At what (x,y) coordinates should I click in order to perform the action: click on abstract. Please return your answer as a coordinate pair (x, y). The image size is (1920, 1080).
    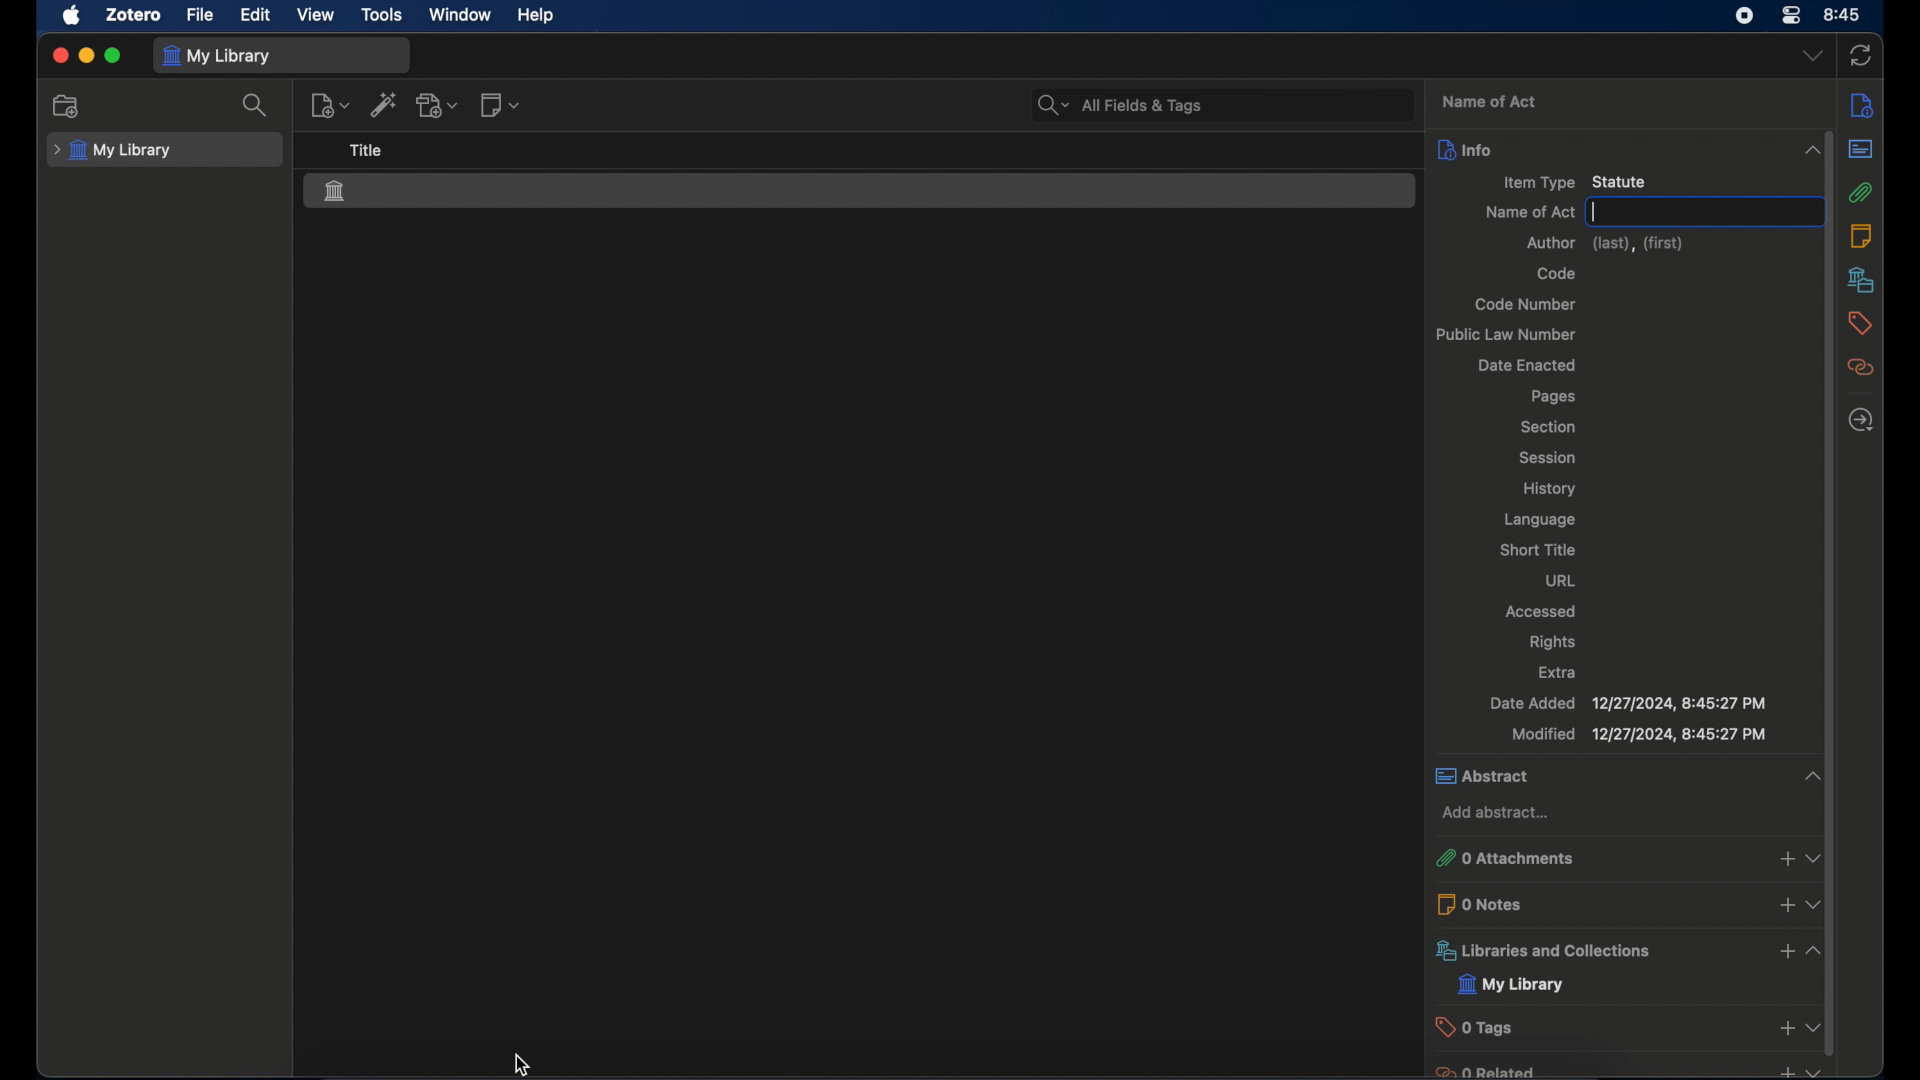
    Looking at the image, I should click on (1596, 775).